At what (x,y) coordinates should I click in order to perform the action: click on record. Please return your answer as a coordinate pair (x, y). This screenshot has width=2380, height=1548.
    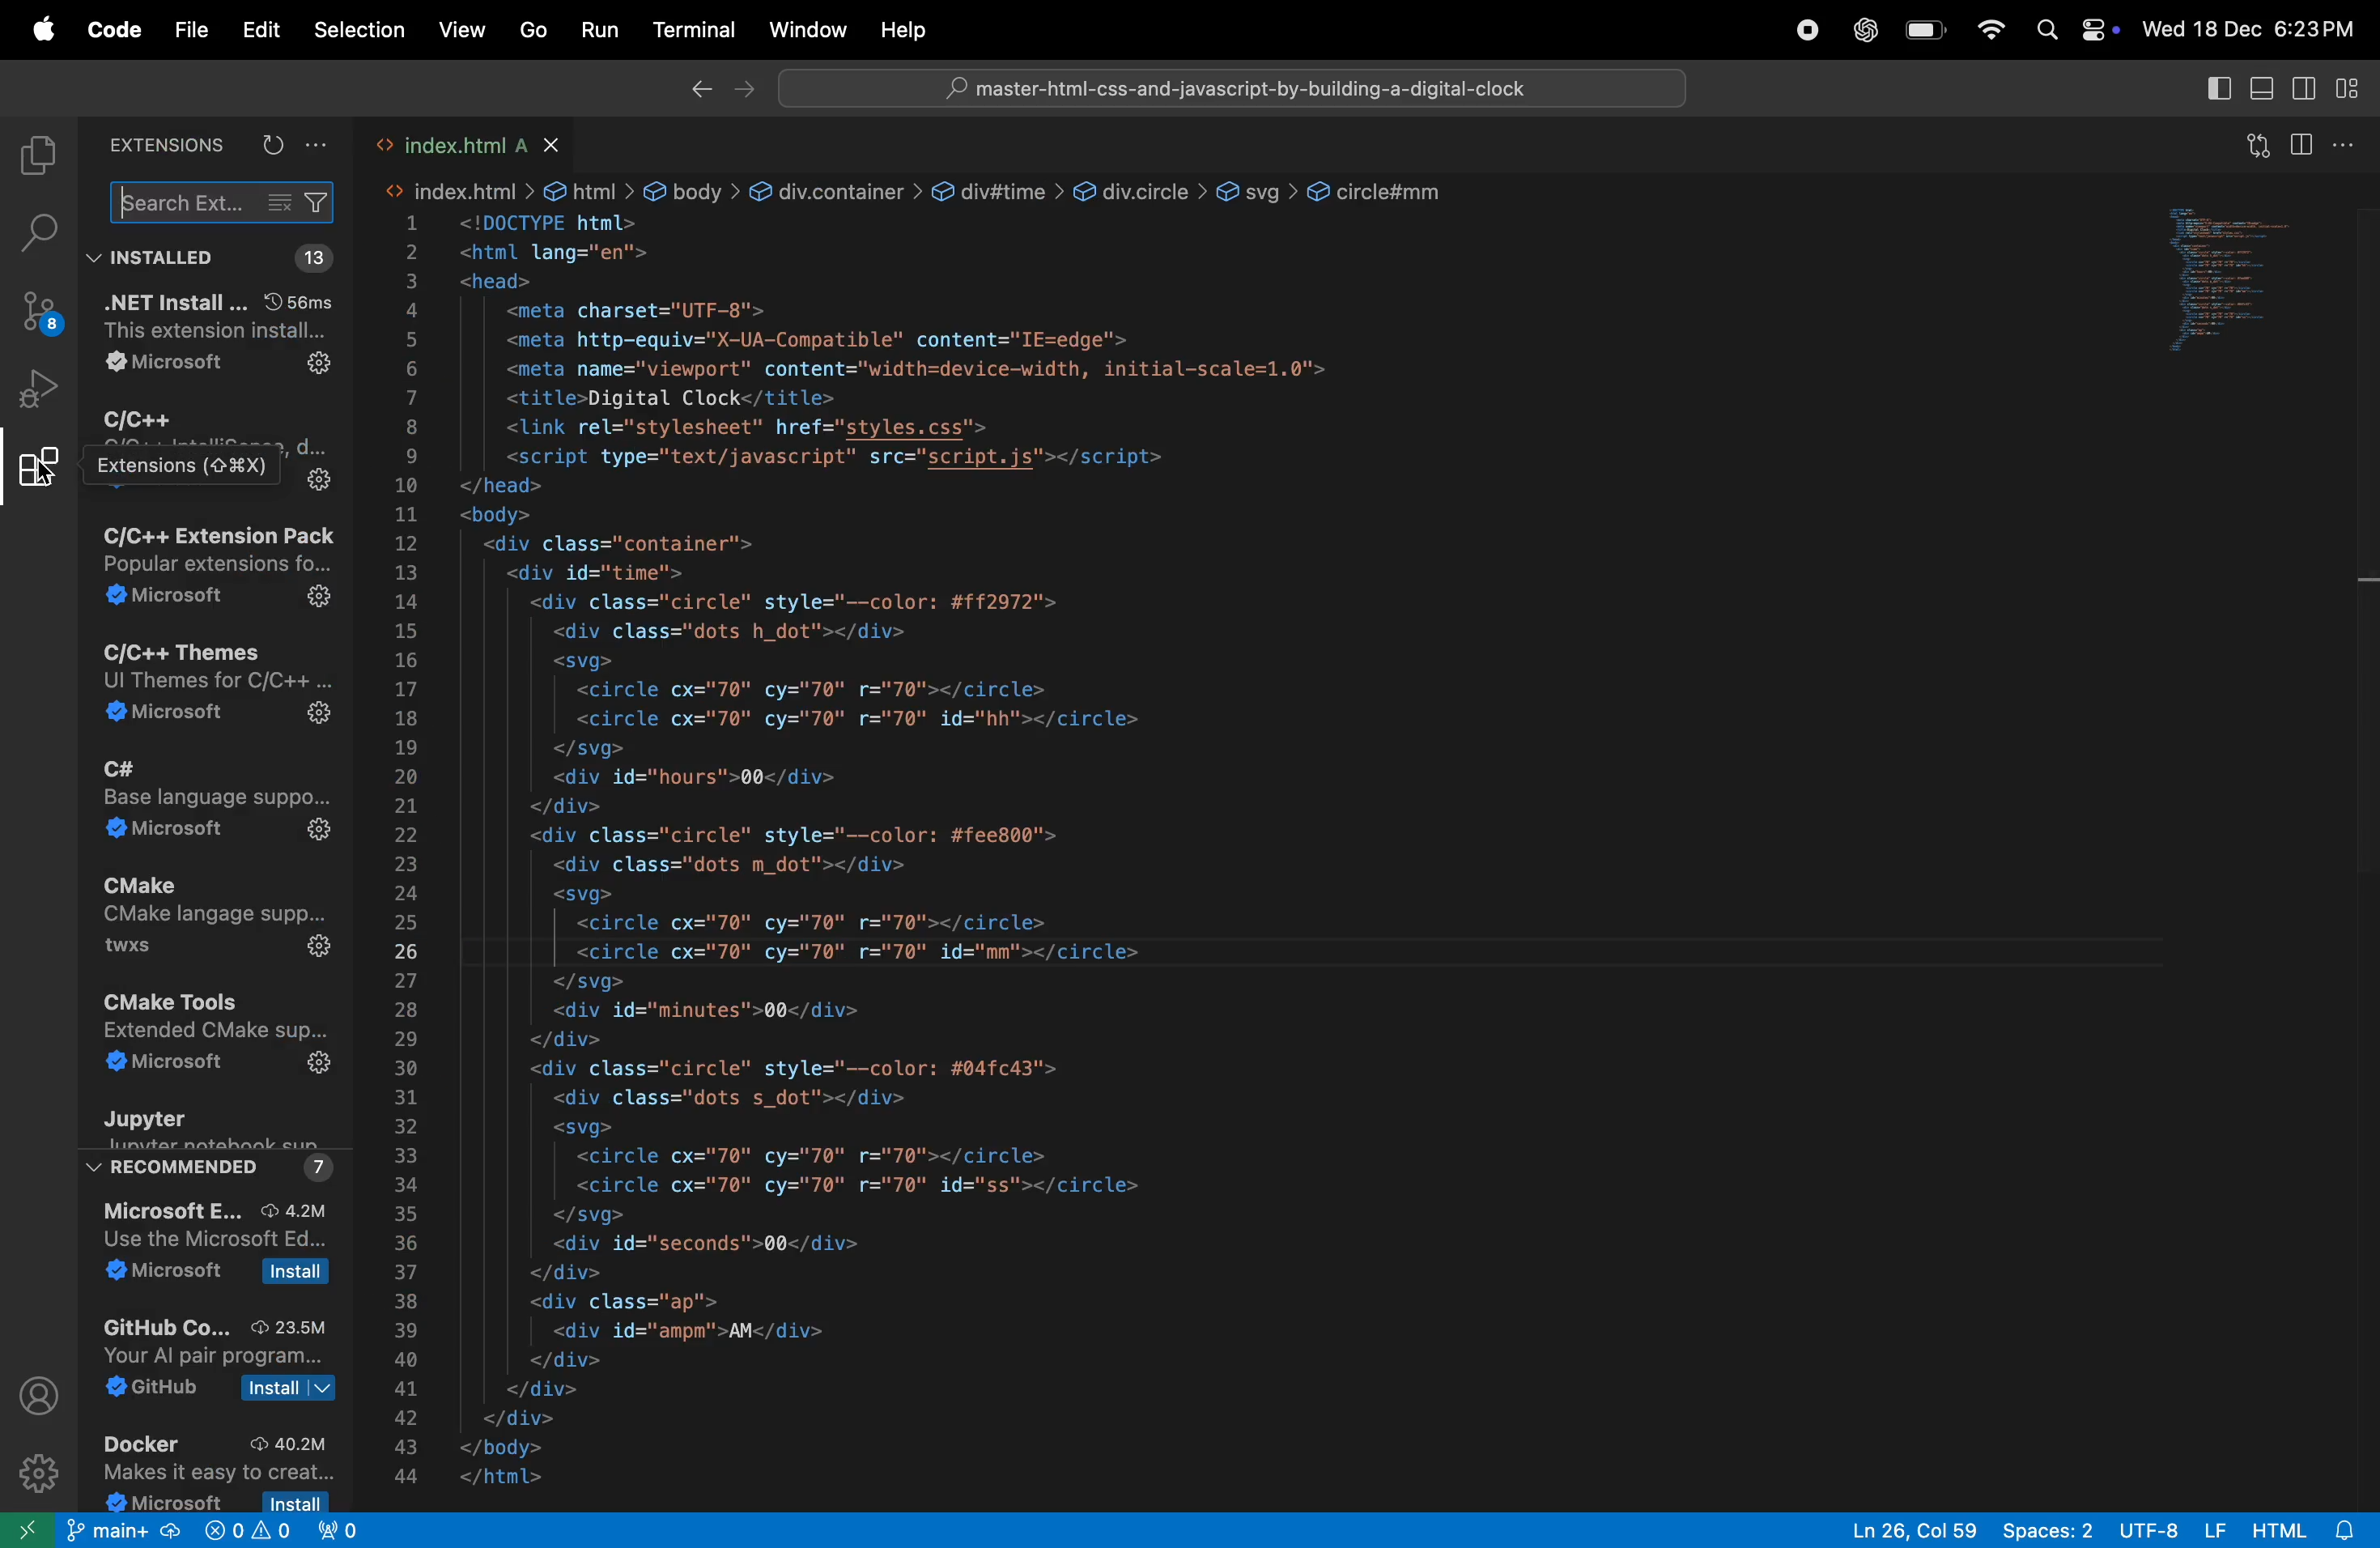
    Looking at the image, I should click on (1805, 32).